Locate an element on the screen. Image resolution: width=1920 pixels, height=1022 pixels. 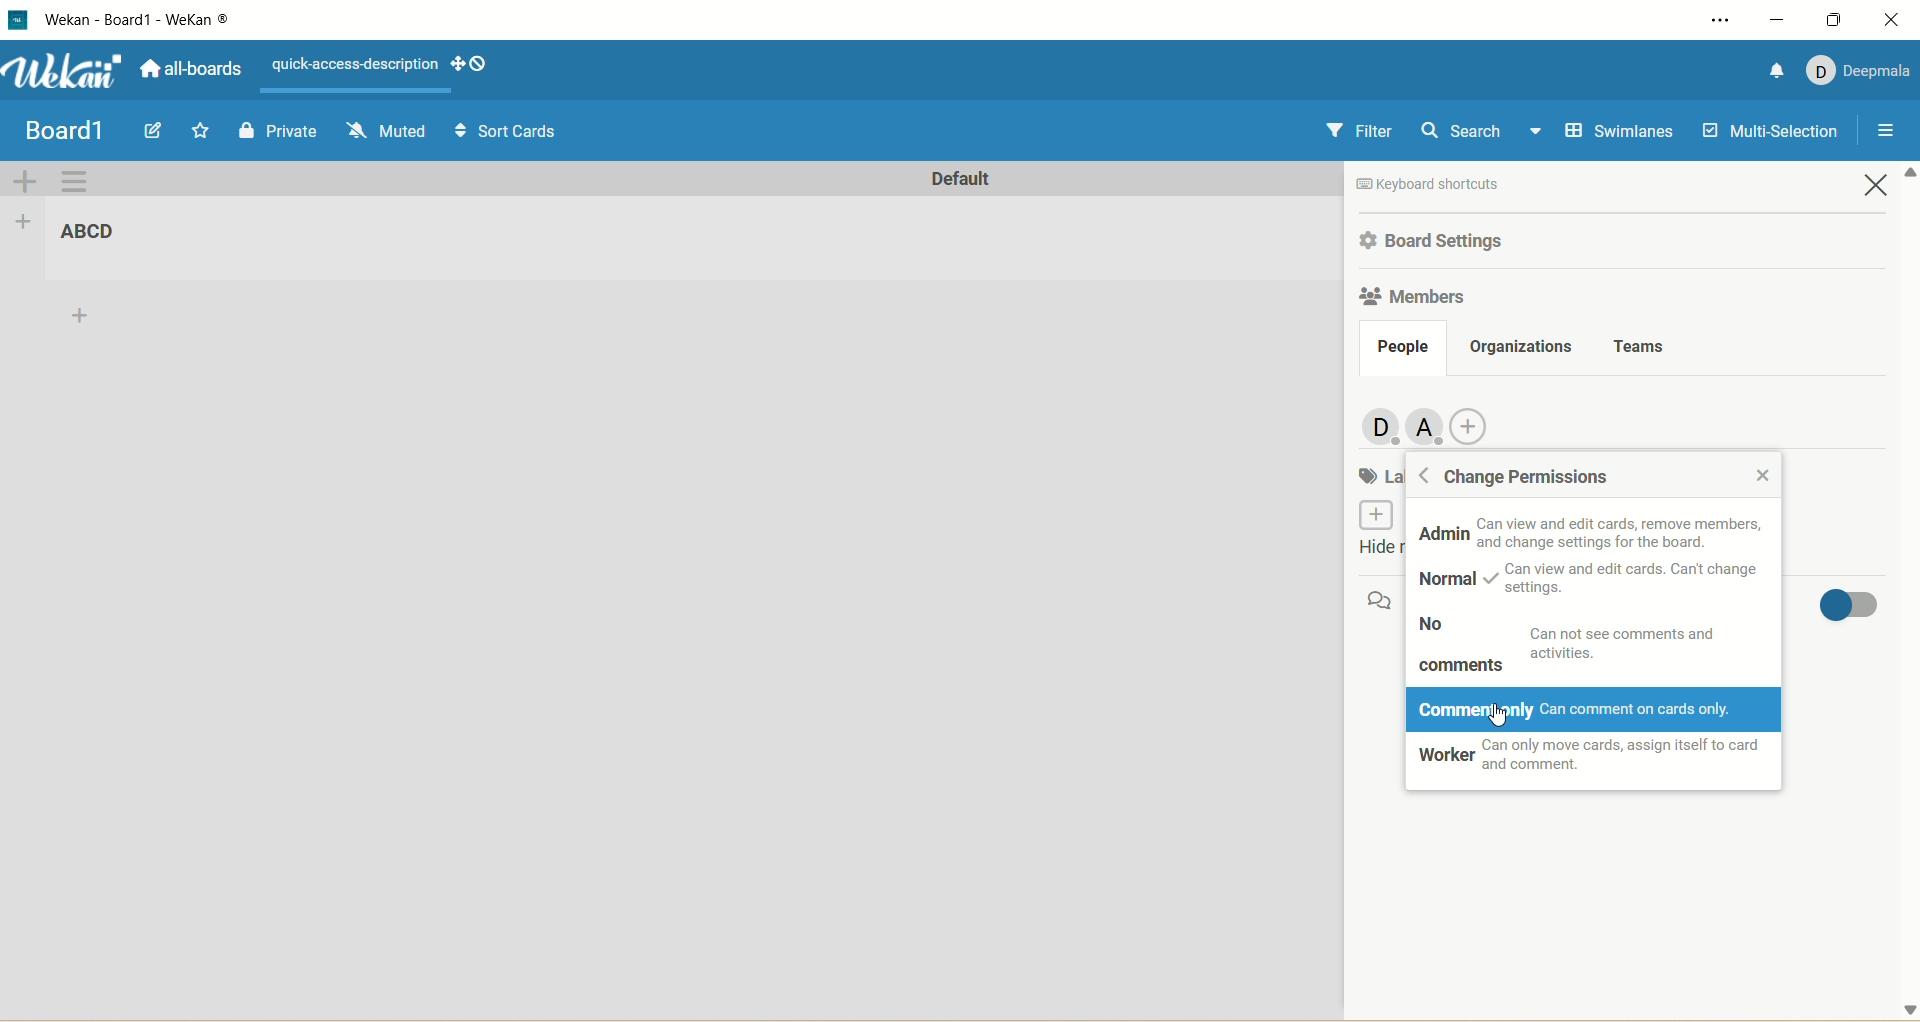
text is located at coordinates (1630, 580).